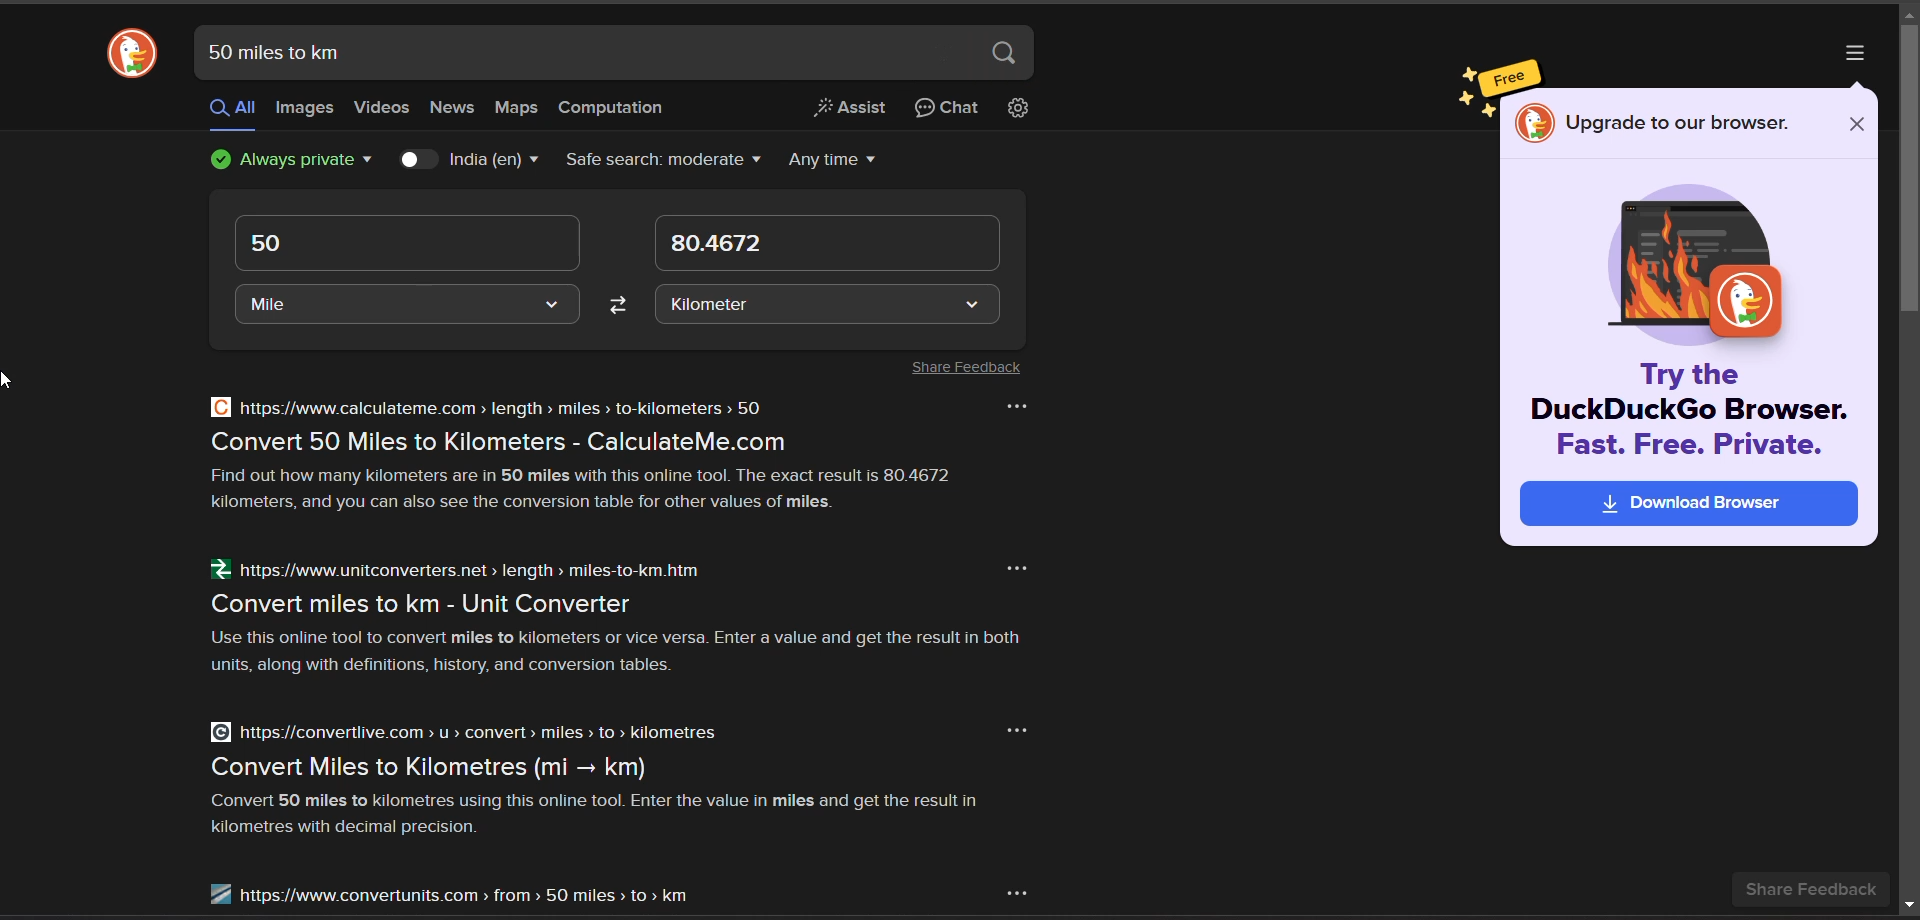 This screenshot has height=920, width=1920. What do you see at coordinates (1529, 123) in the screenshot?
I see `logo` at bounding box center [1529, 123].